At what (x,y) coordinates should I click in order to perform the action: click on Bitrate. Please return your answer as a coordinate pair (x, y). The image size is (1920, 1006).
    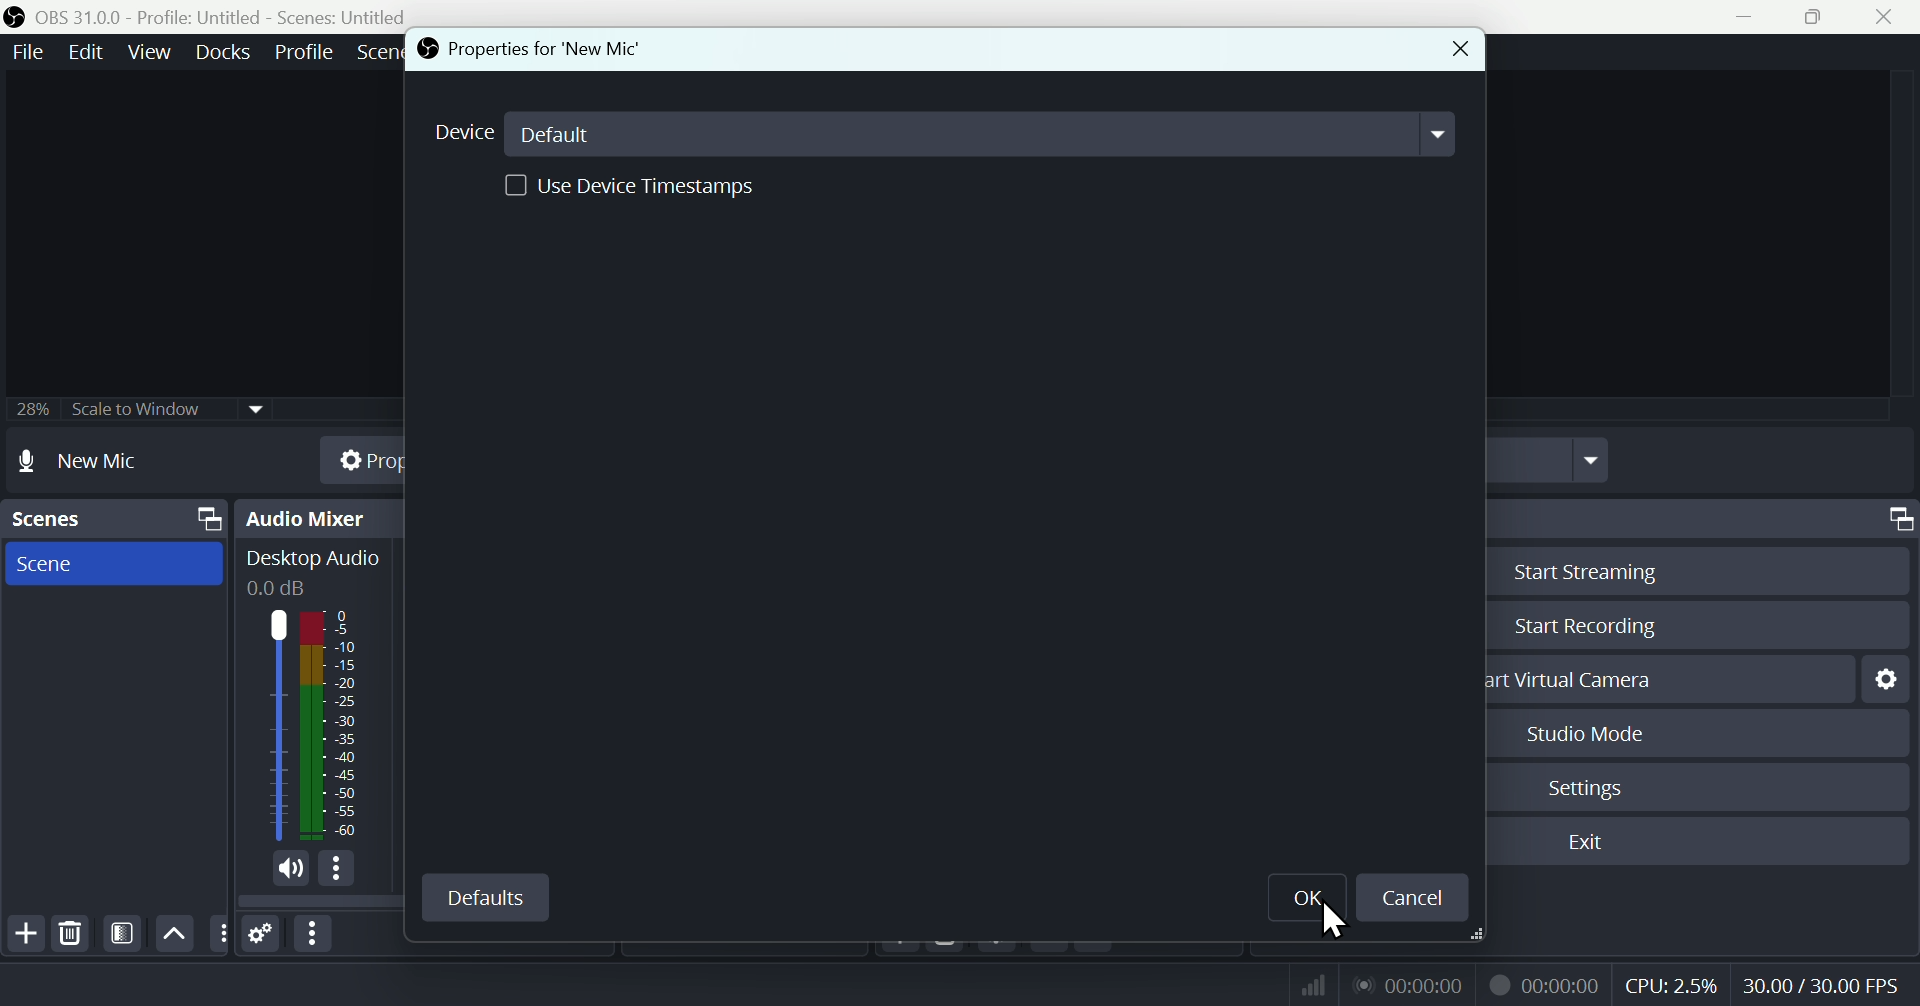
    Looking at the image, I should click on (1310, 983).